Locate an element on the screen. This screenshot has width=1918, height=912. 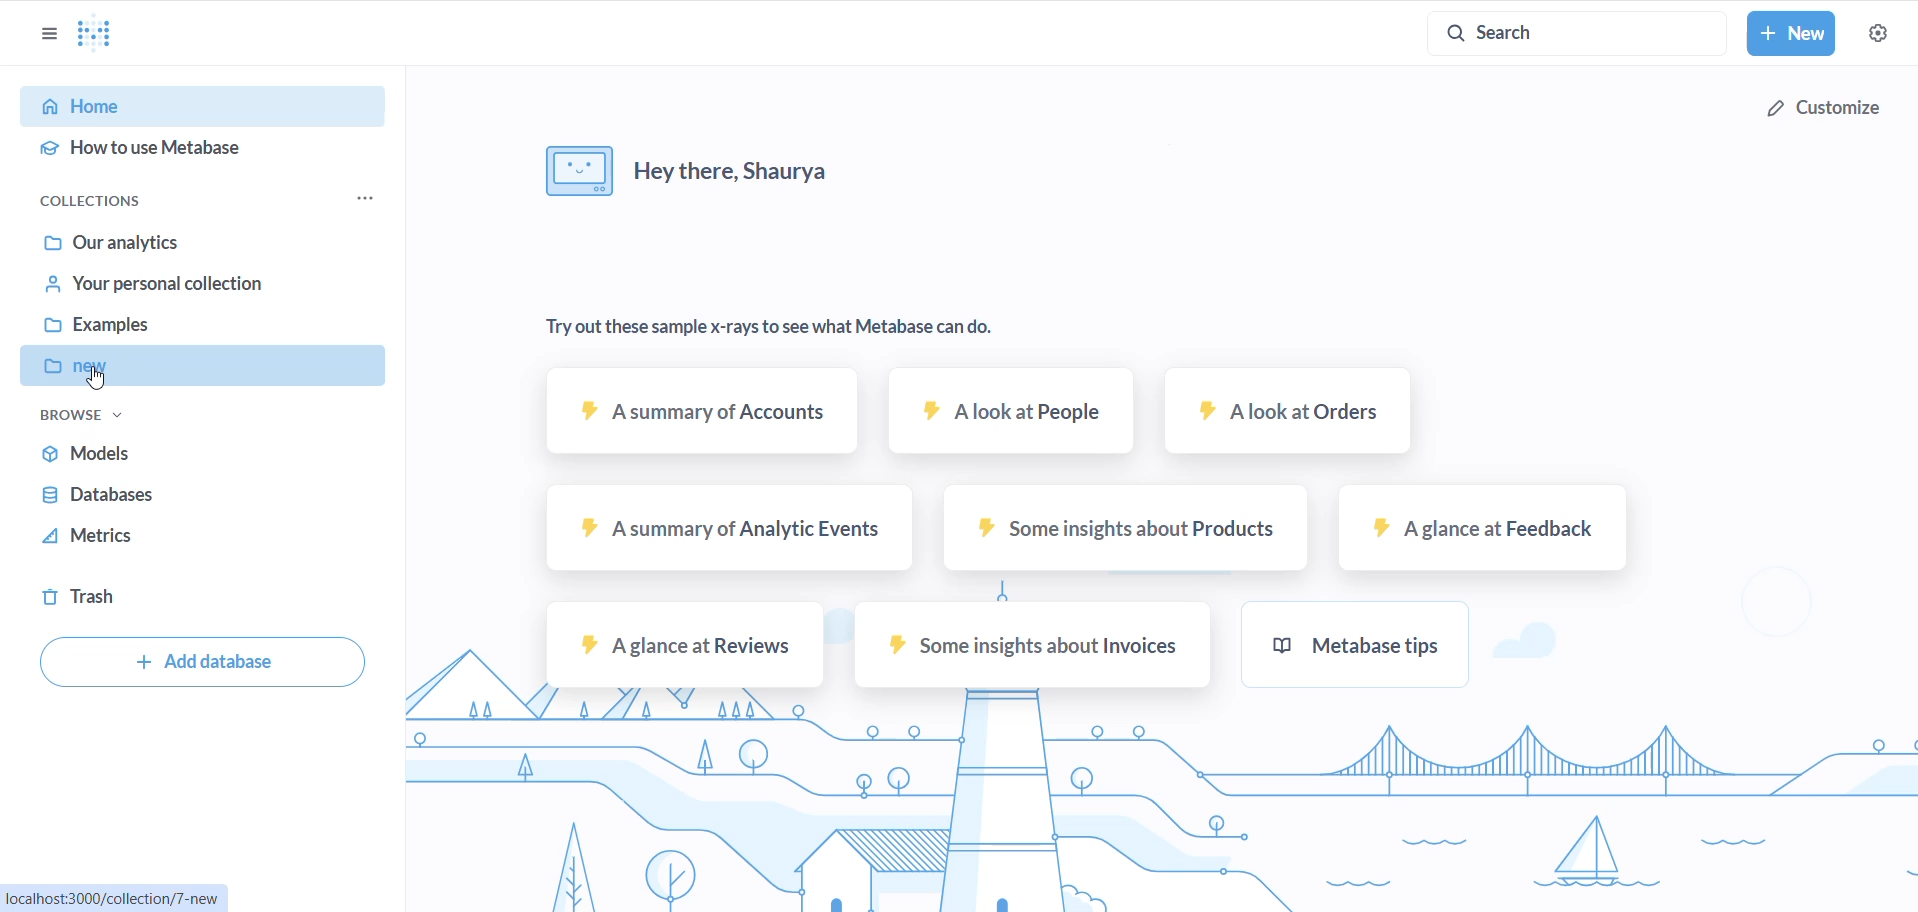
how to use metabase is located at coordinates (190, 153).